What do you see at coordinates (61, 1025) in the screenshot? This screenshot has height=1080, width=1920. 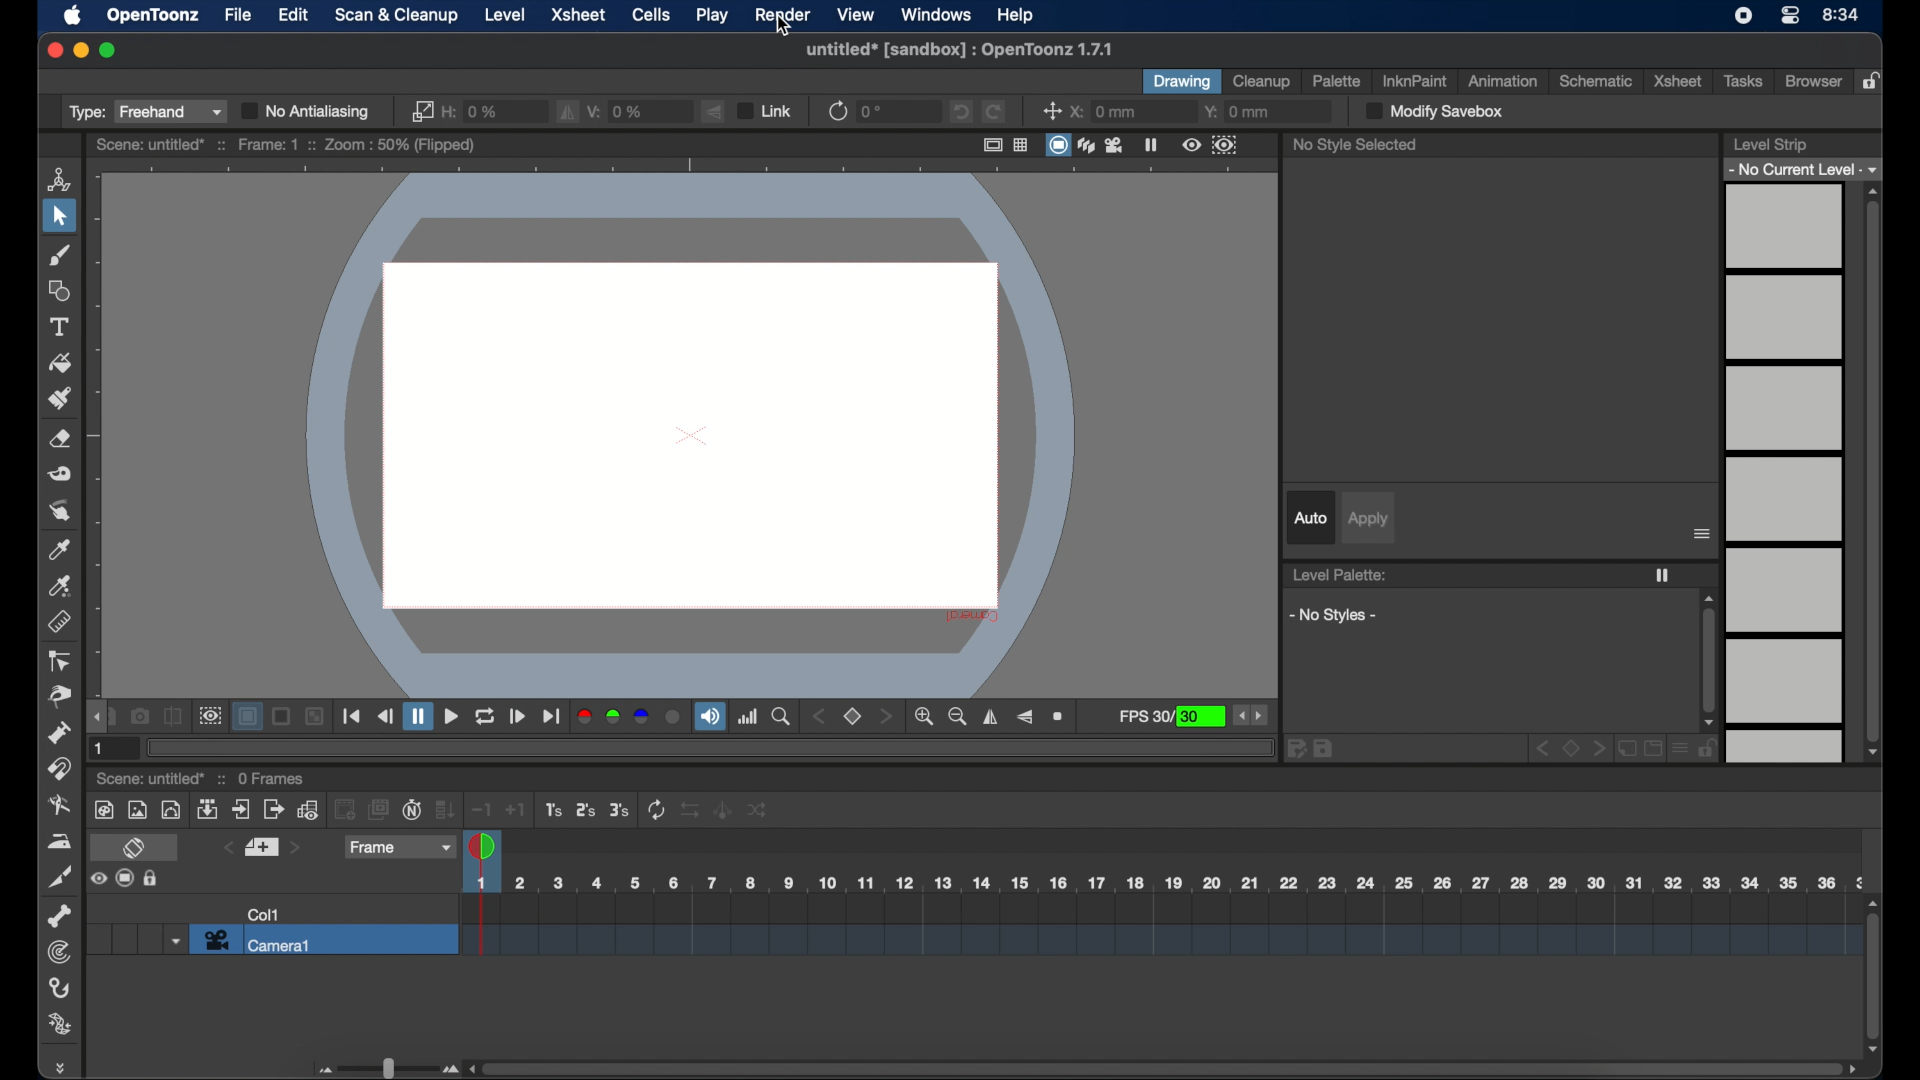 I see `plastic tool` at bounding box center [61, 1025].